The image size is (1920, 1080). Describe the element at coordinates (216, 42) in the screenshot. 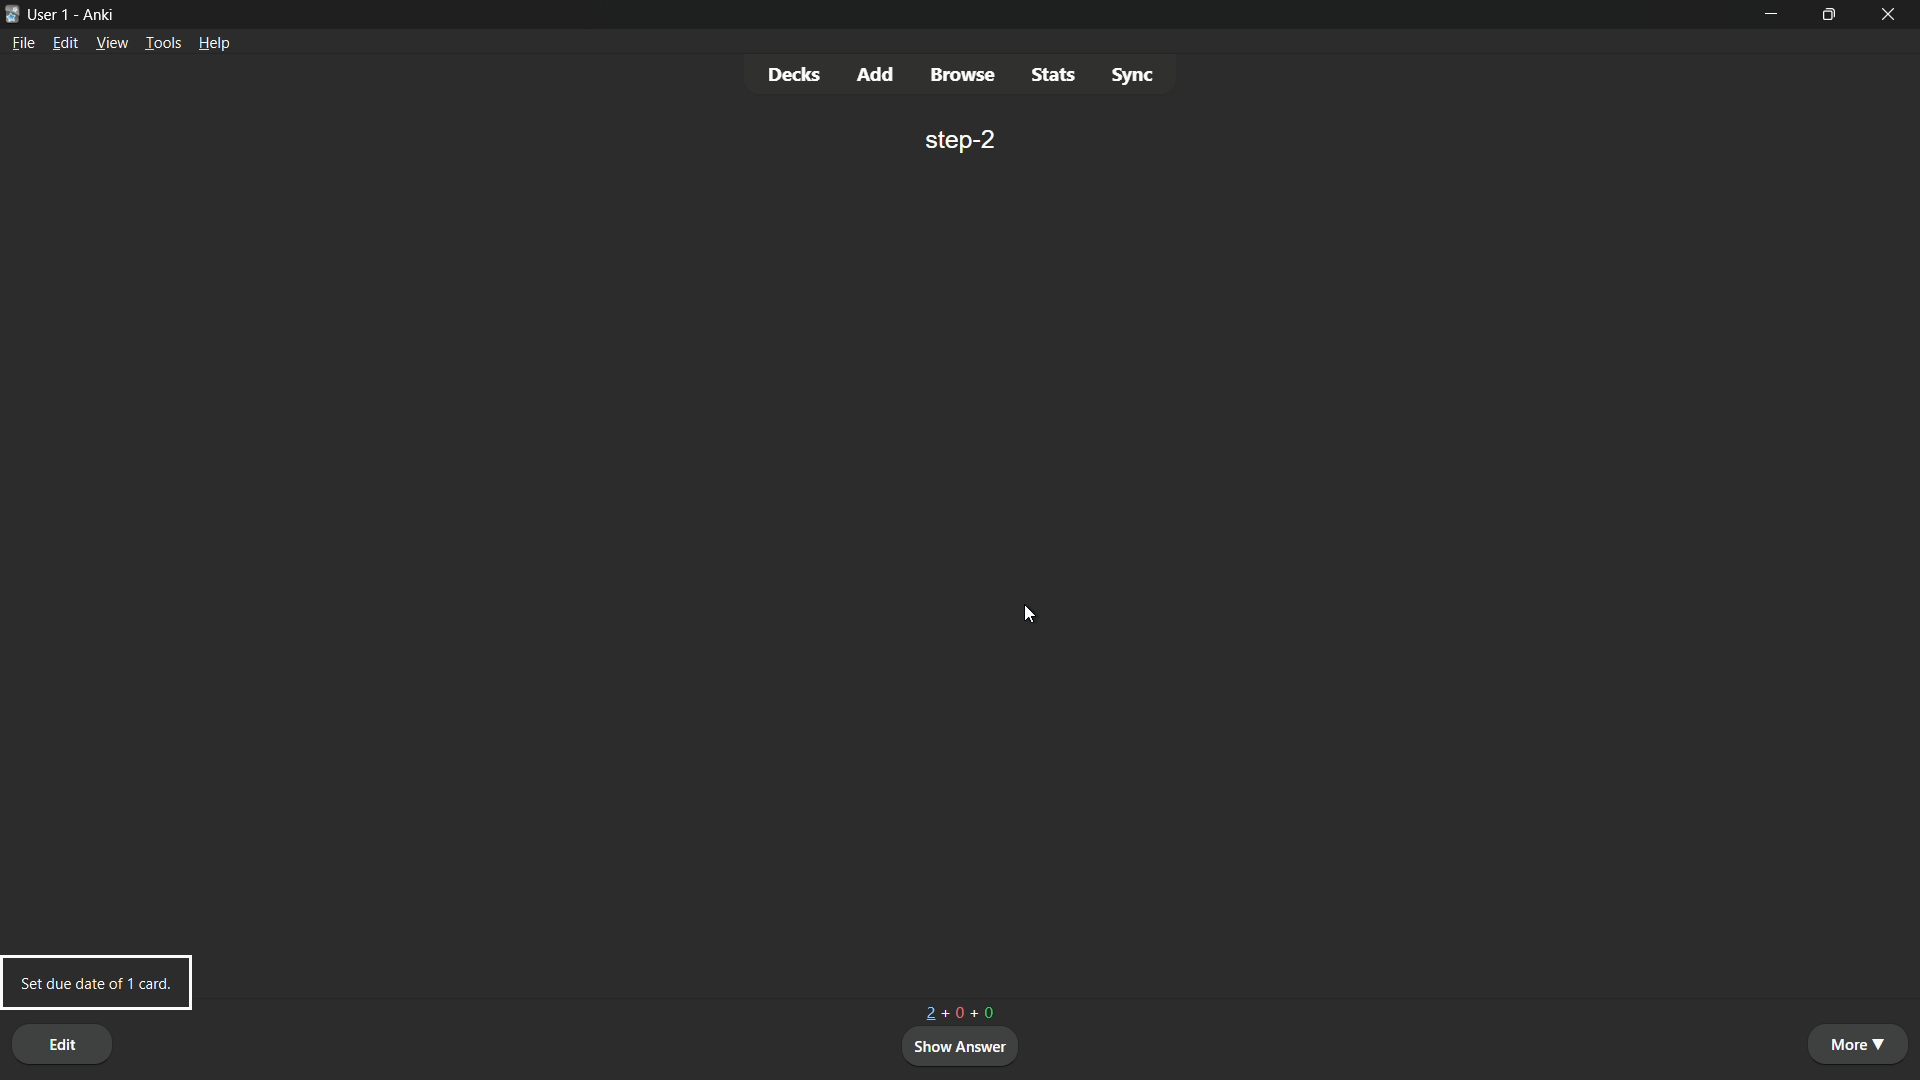

I see `help menu` at that location.